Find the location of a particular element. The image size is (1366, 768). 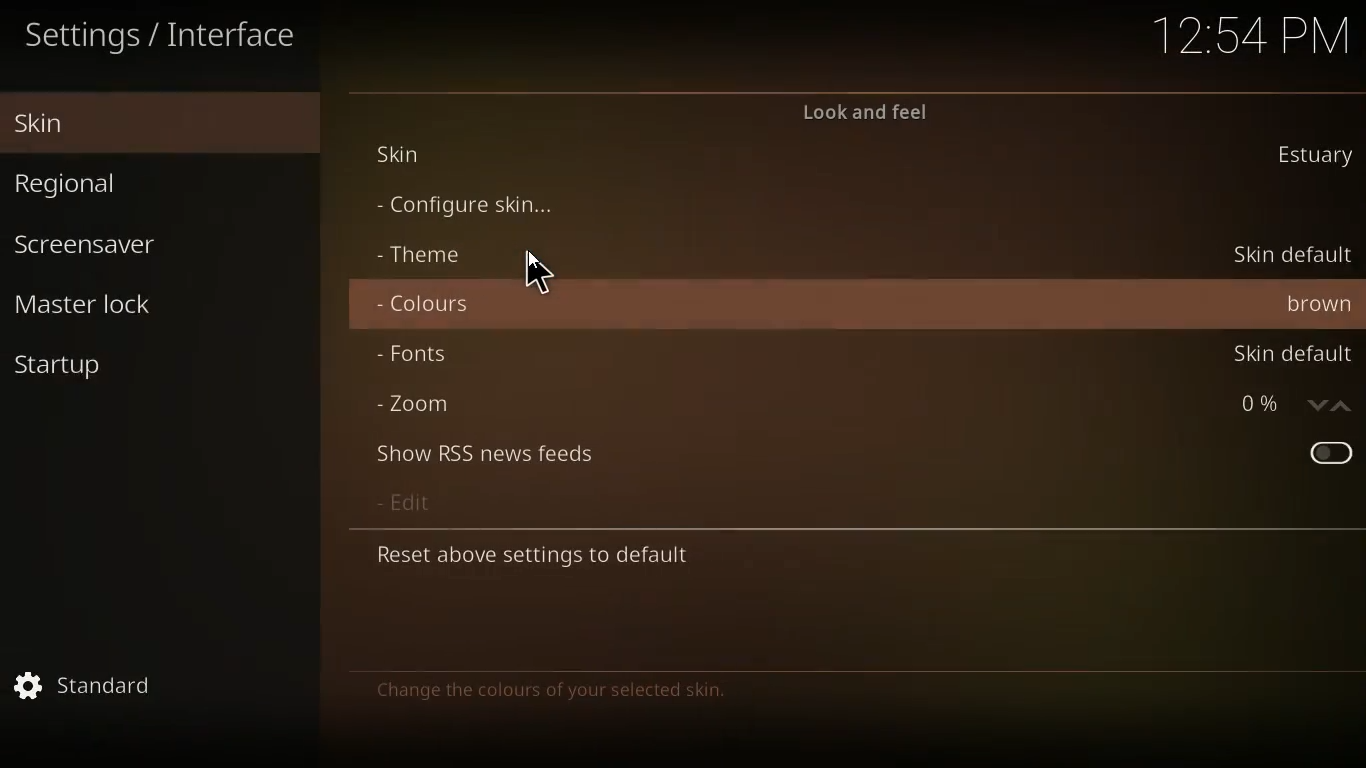

- Edit is located at coordinates (403, 504).